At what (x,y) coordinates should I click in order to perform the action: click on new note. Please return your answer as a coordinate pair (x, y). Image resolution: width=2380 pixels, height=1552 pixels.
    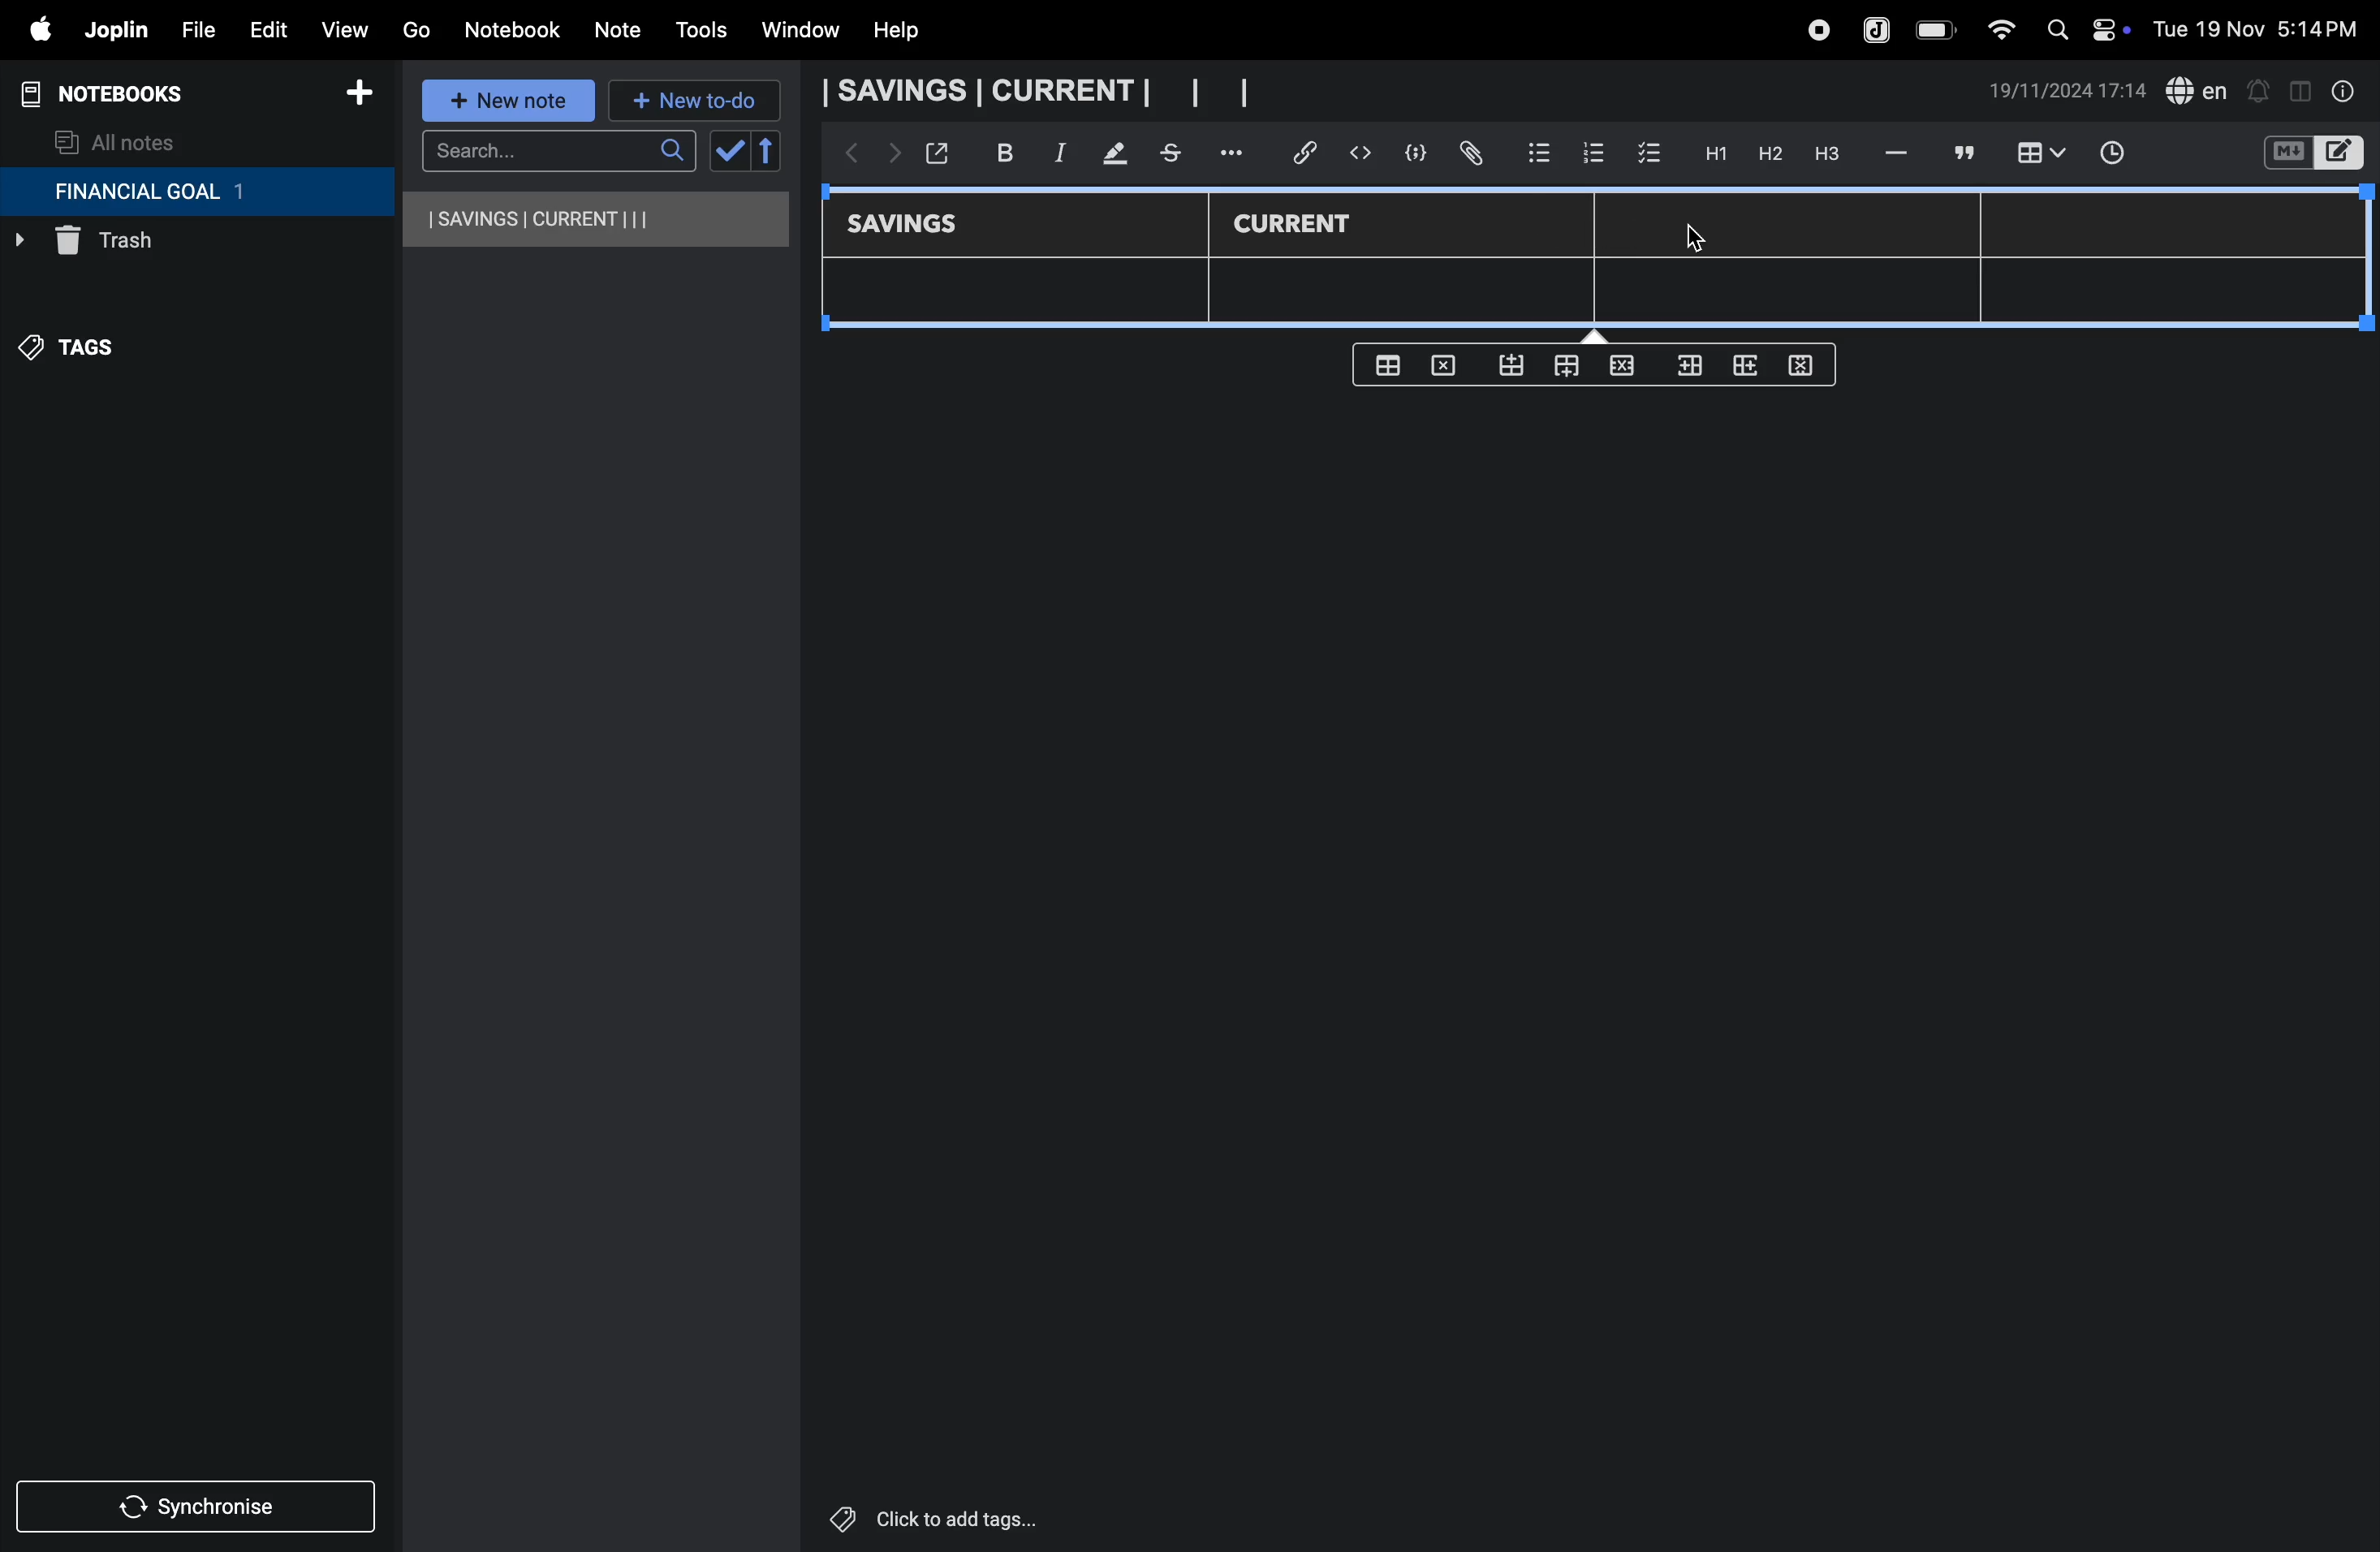
    Looking at the image, I should click on (511, 102).